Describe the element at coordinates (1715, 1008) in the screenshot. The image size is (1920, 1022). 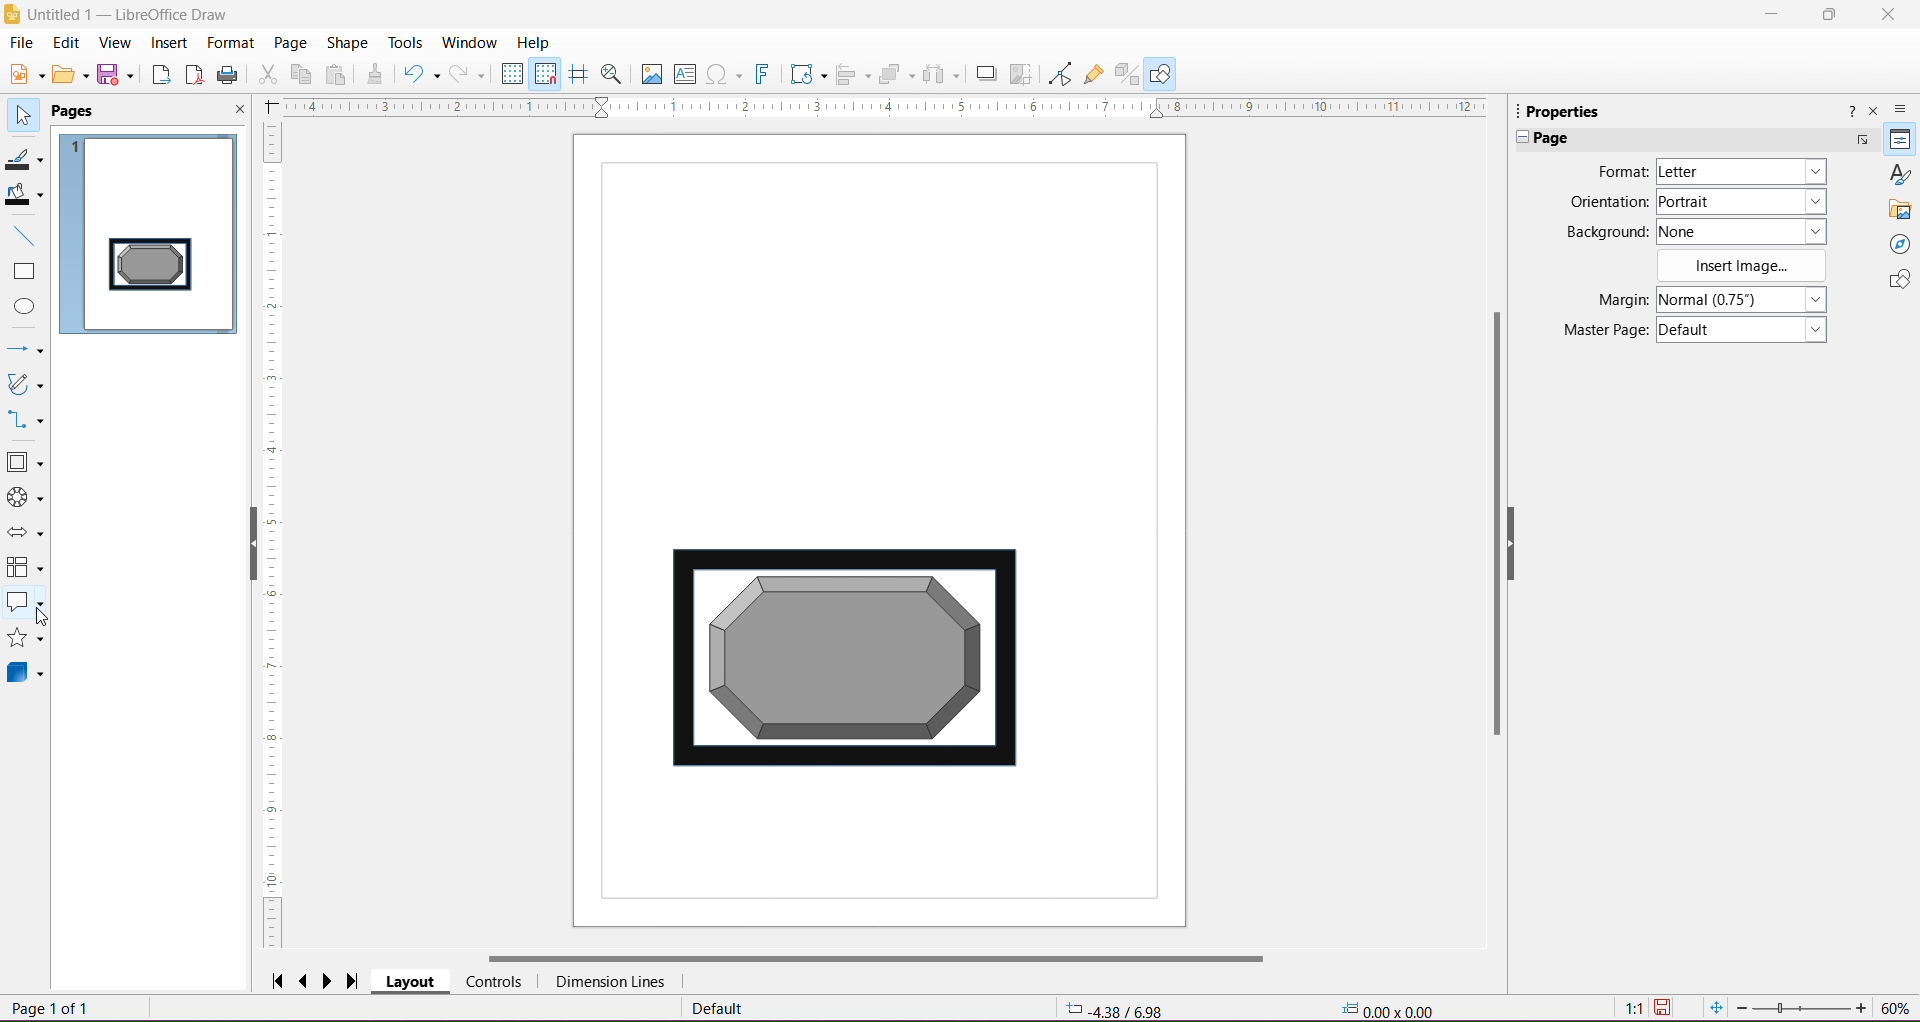
I see `Fit page to current window` at that location.